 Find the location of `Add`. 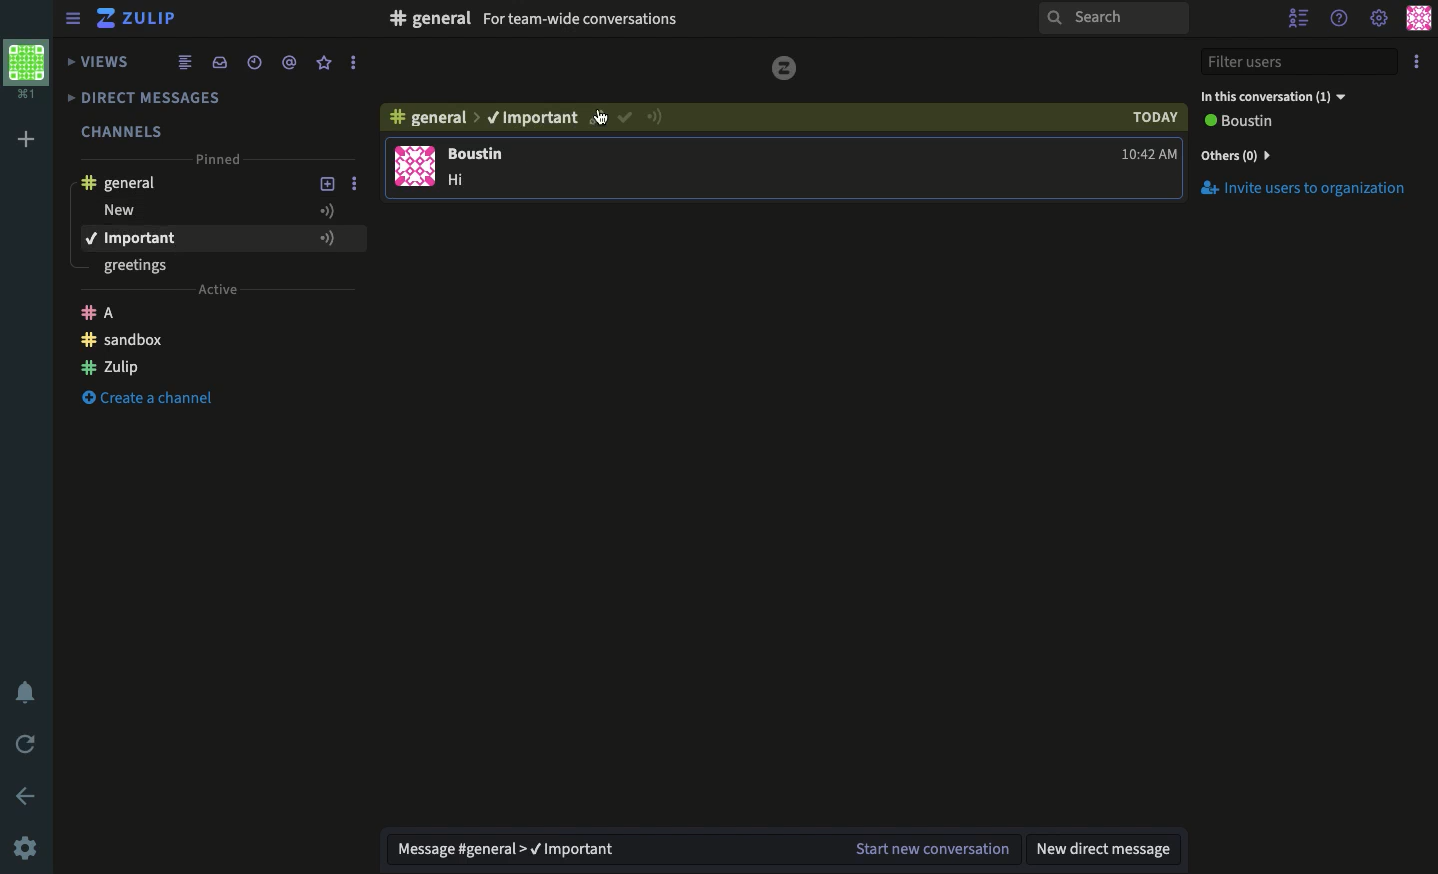

Add is located at coordinates (324, 238).